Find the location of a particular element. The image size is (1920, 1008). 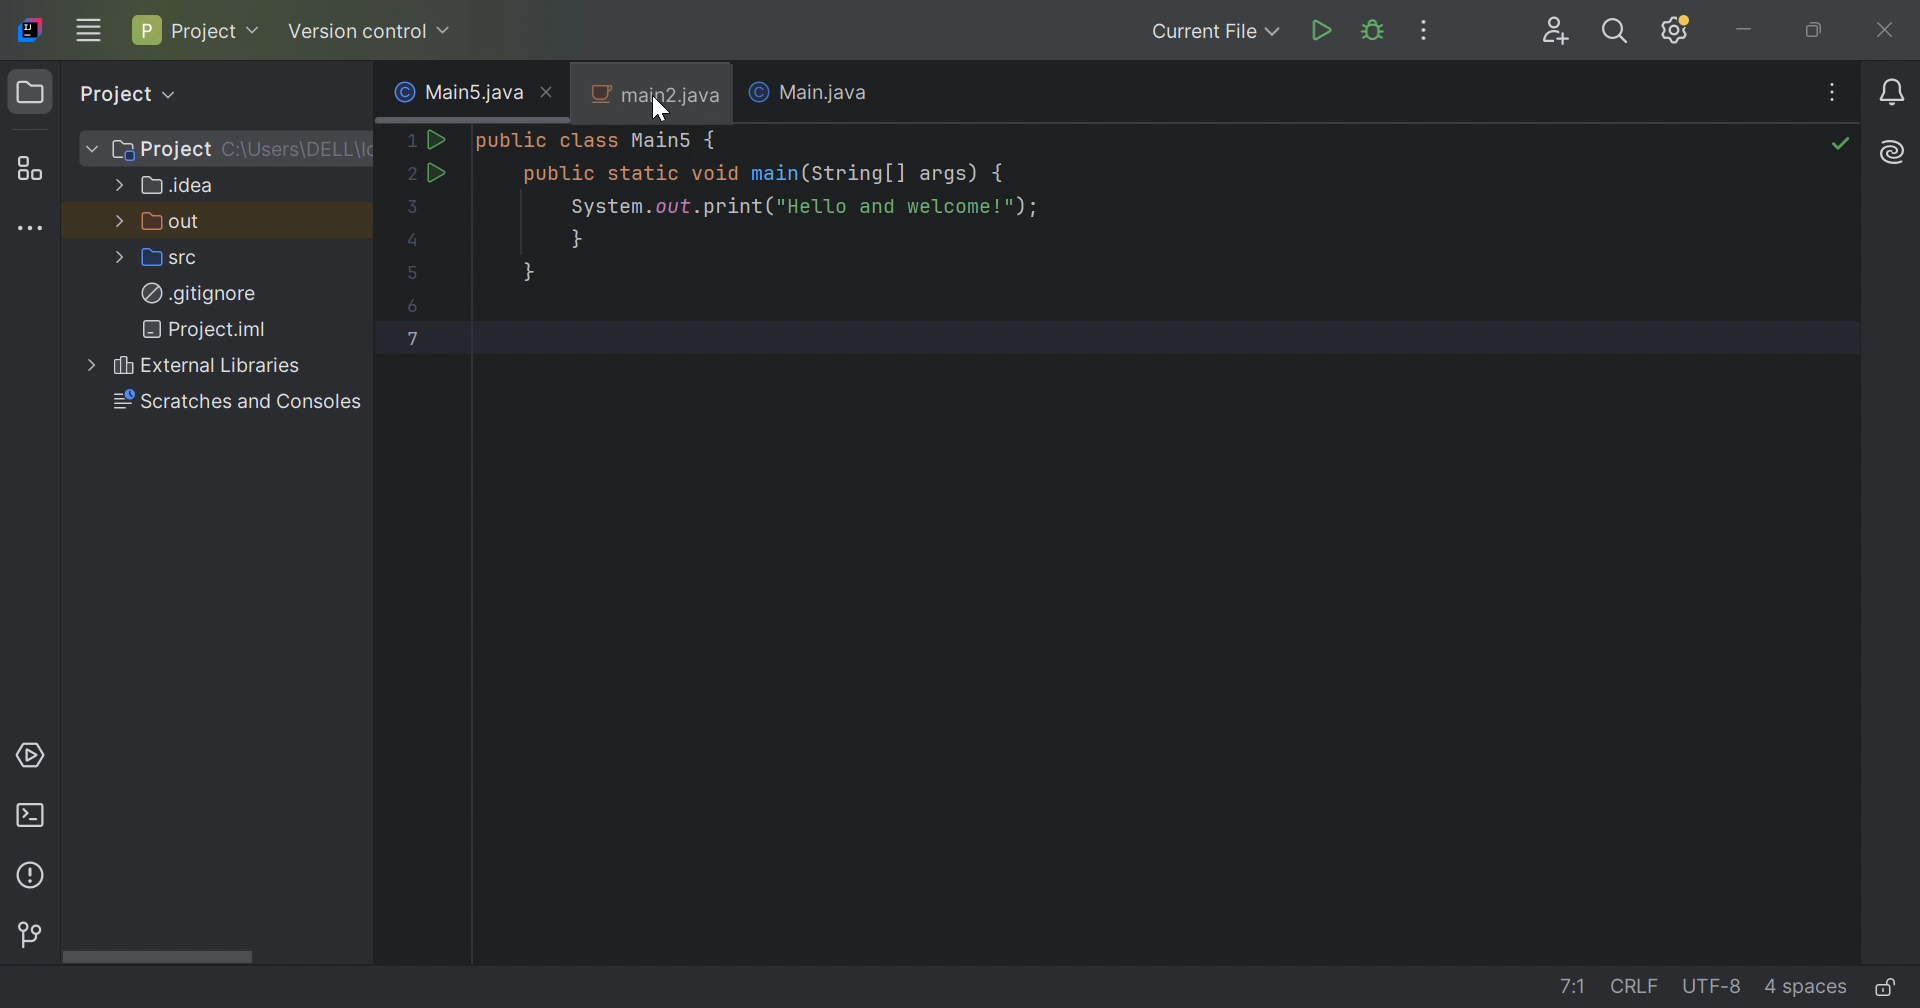

4 spaces is located at coordinates (1805, 986).